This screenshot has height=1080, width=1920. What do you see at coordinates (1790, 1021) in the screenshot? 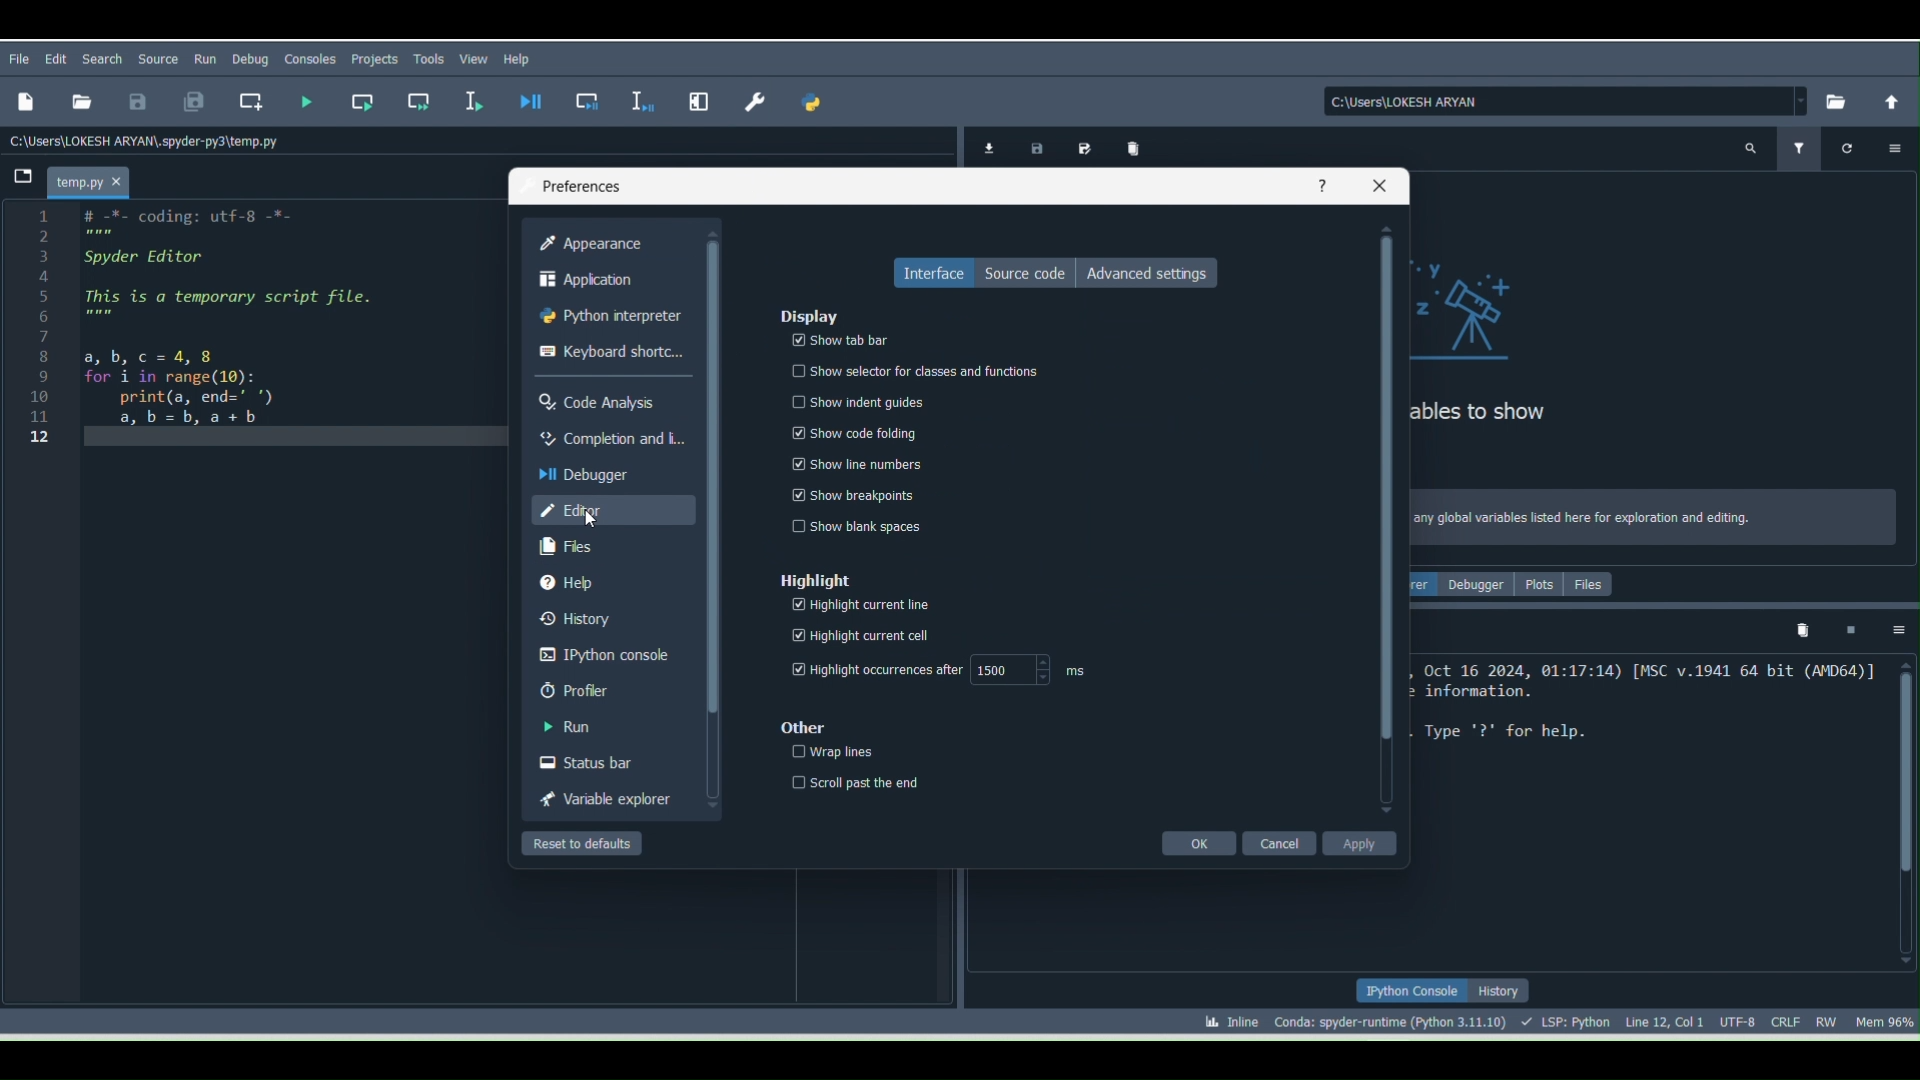
I see `File EOL status` at bounding box center [1790, 1021].